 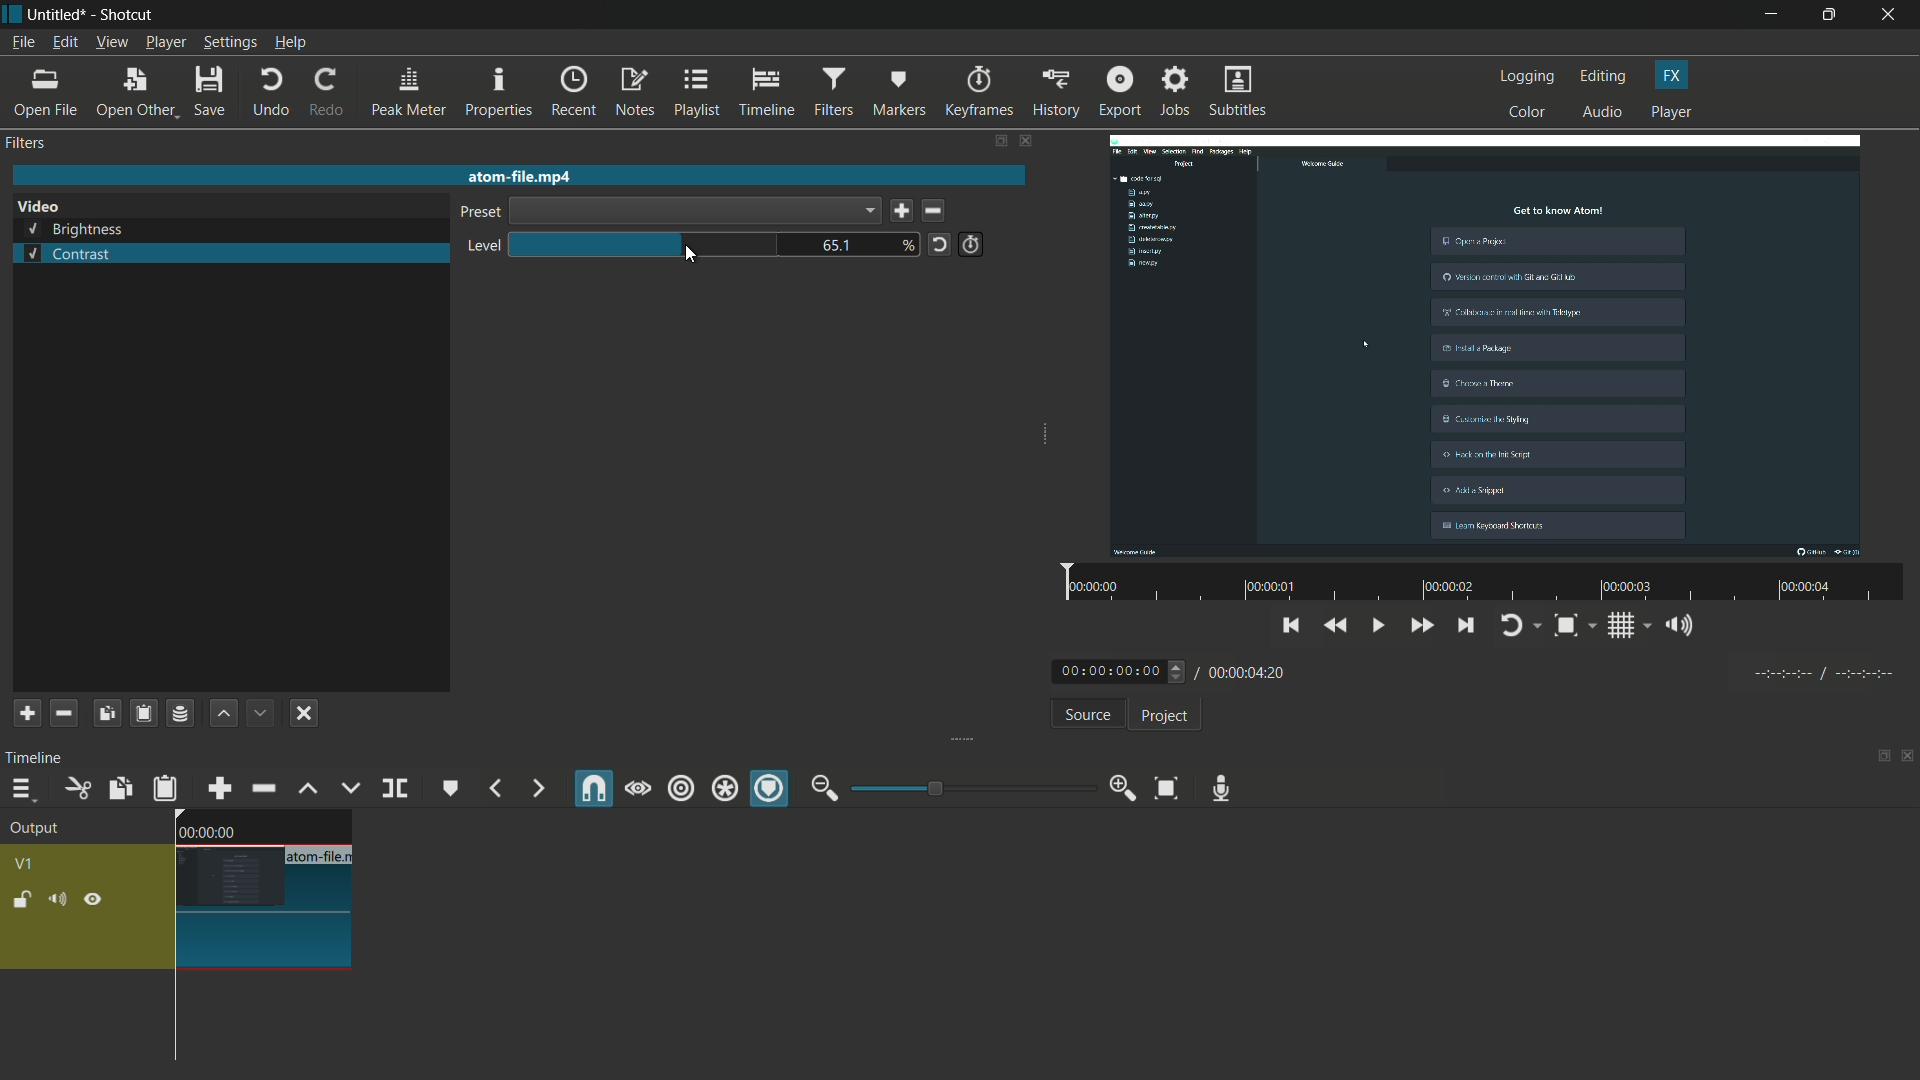 What do you see at coordinates (1028, 143) in the screenshot?
I see `close filter pane` at bounding box center [1028, 143].